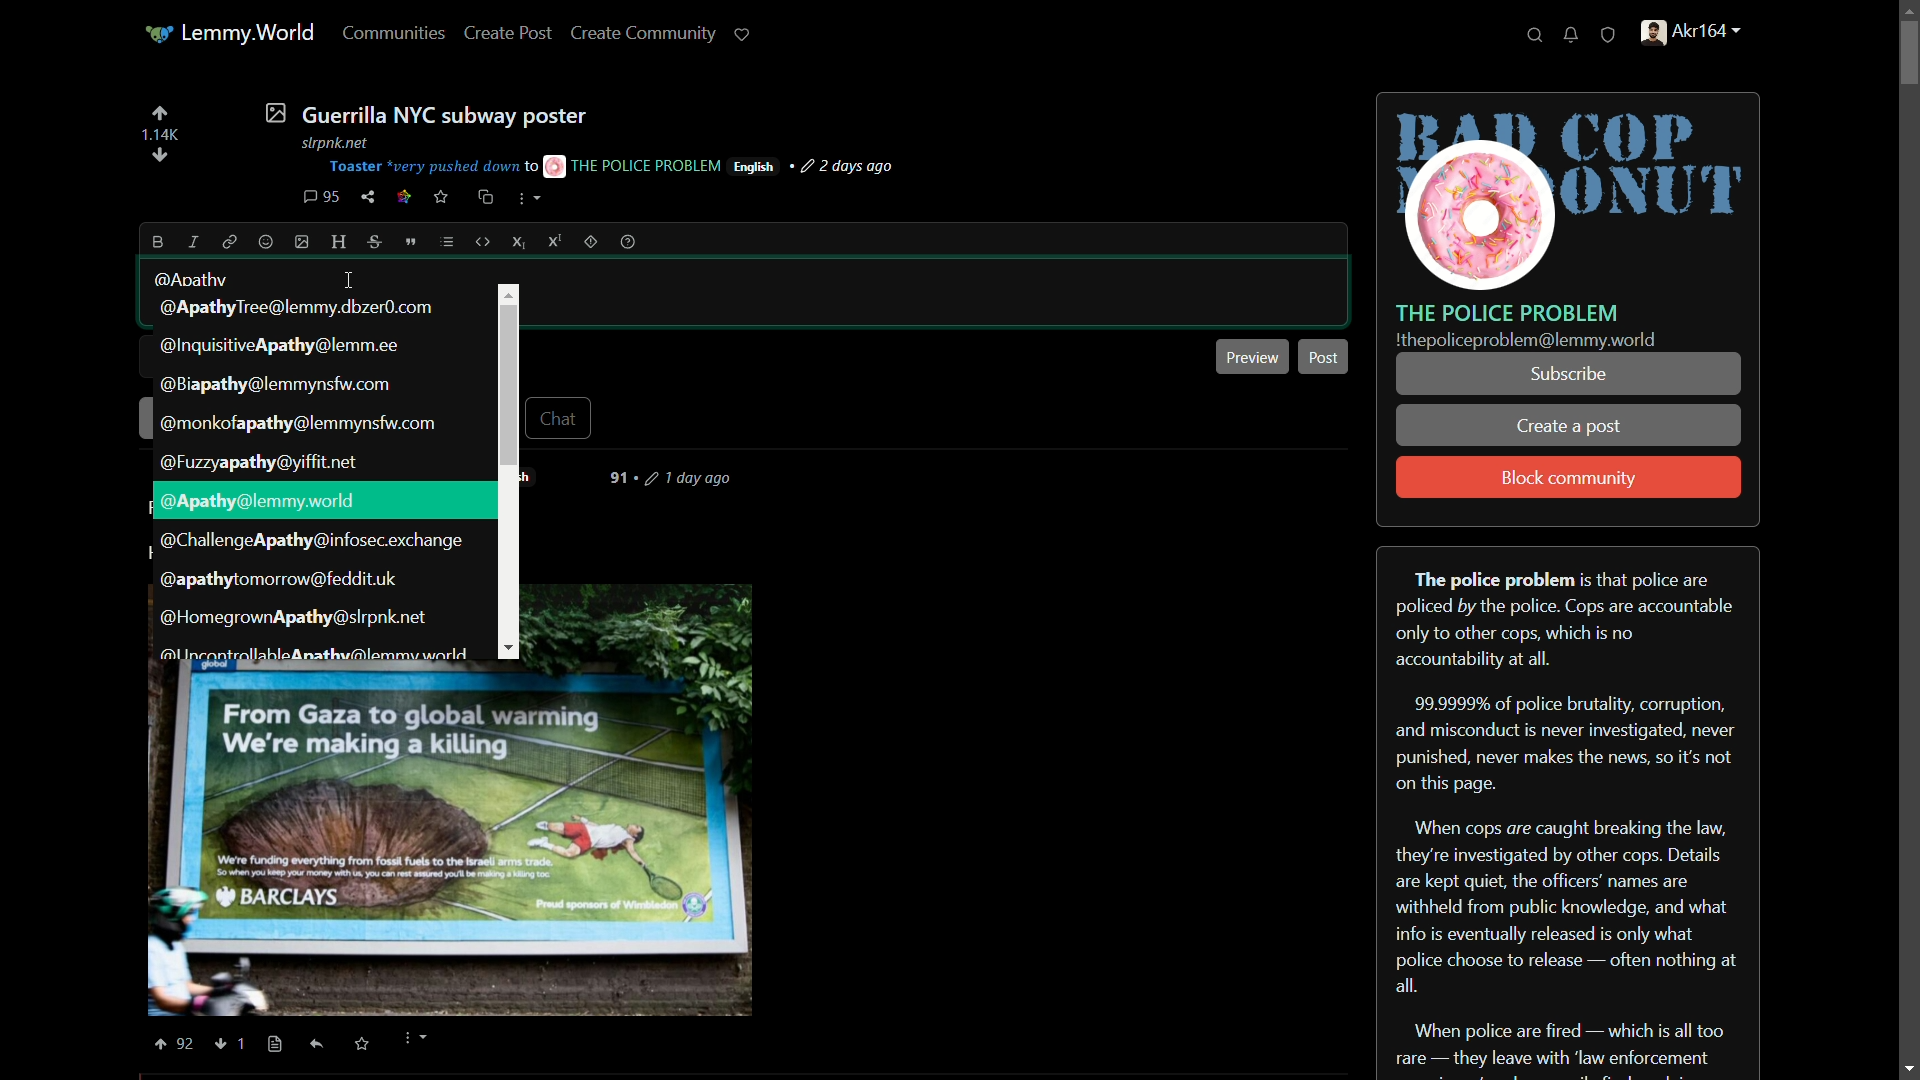 The height and width of the screenshot is (1080, 1920). I want to click on strikethrough, so click(377, 243).